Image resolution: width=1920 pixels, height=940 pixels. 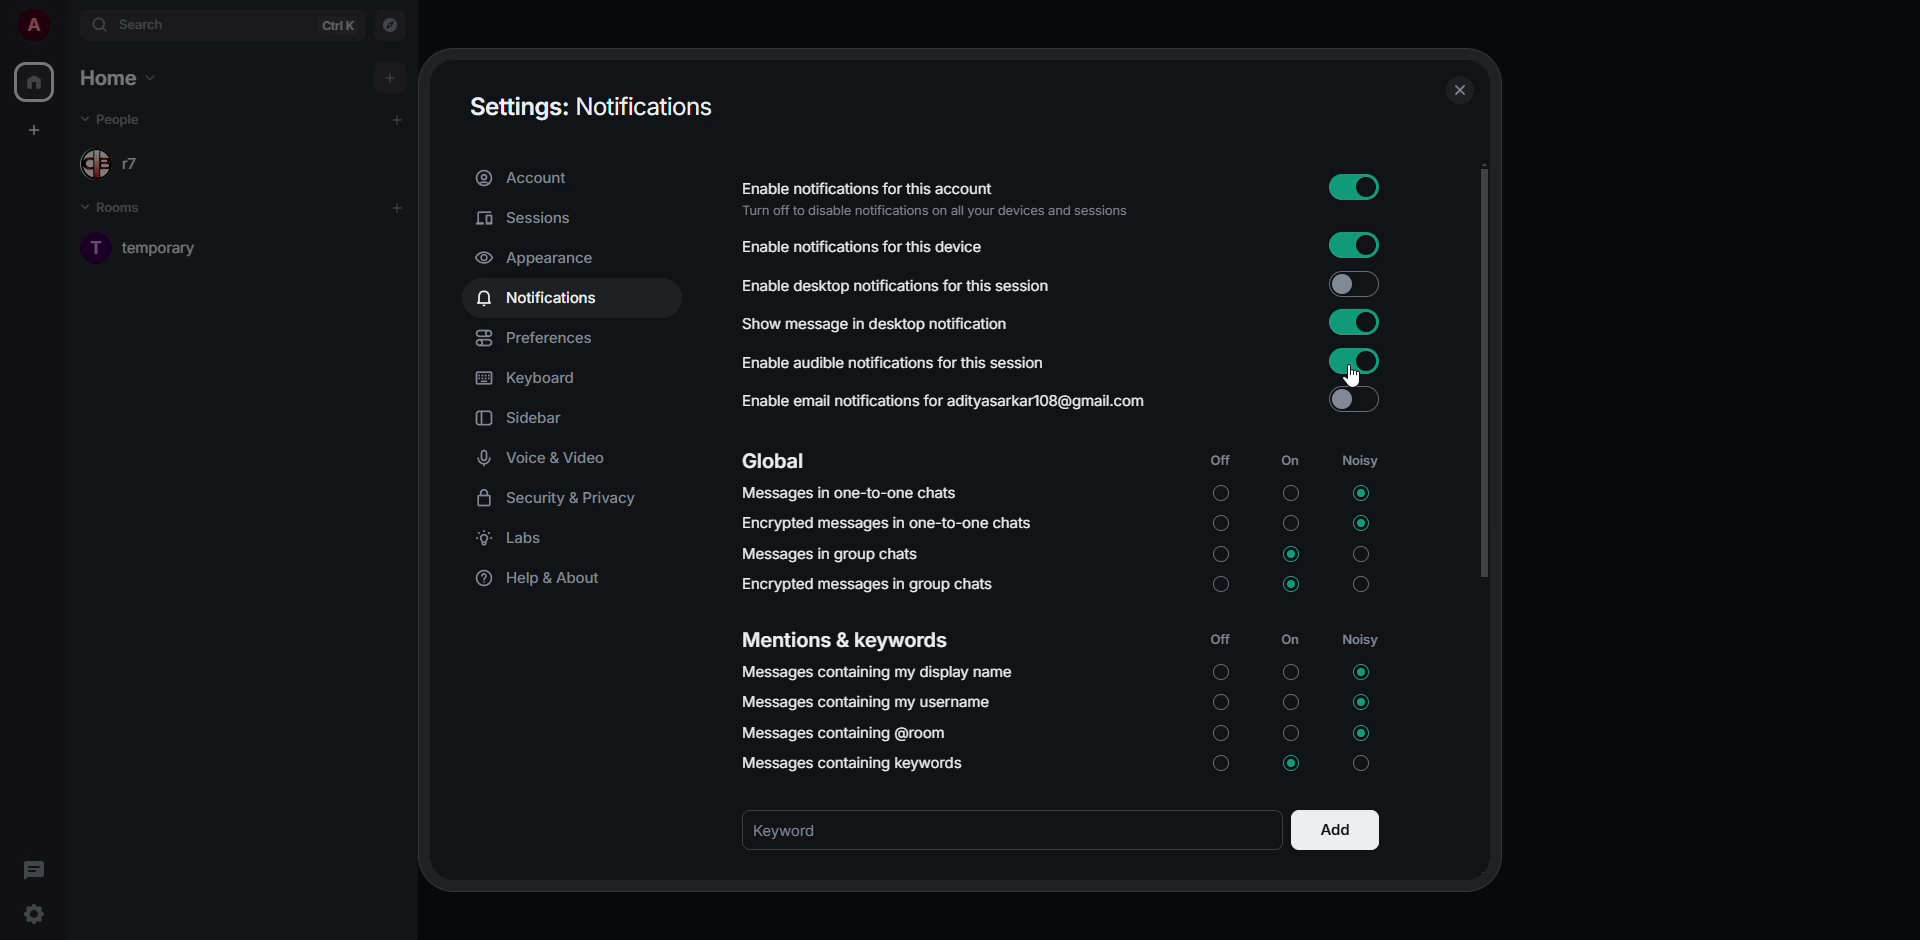 What do you see at coordinates (542, 459) in the screenshot?
I see `voice & video` at bounding box center [542, 459].